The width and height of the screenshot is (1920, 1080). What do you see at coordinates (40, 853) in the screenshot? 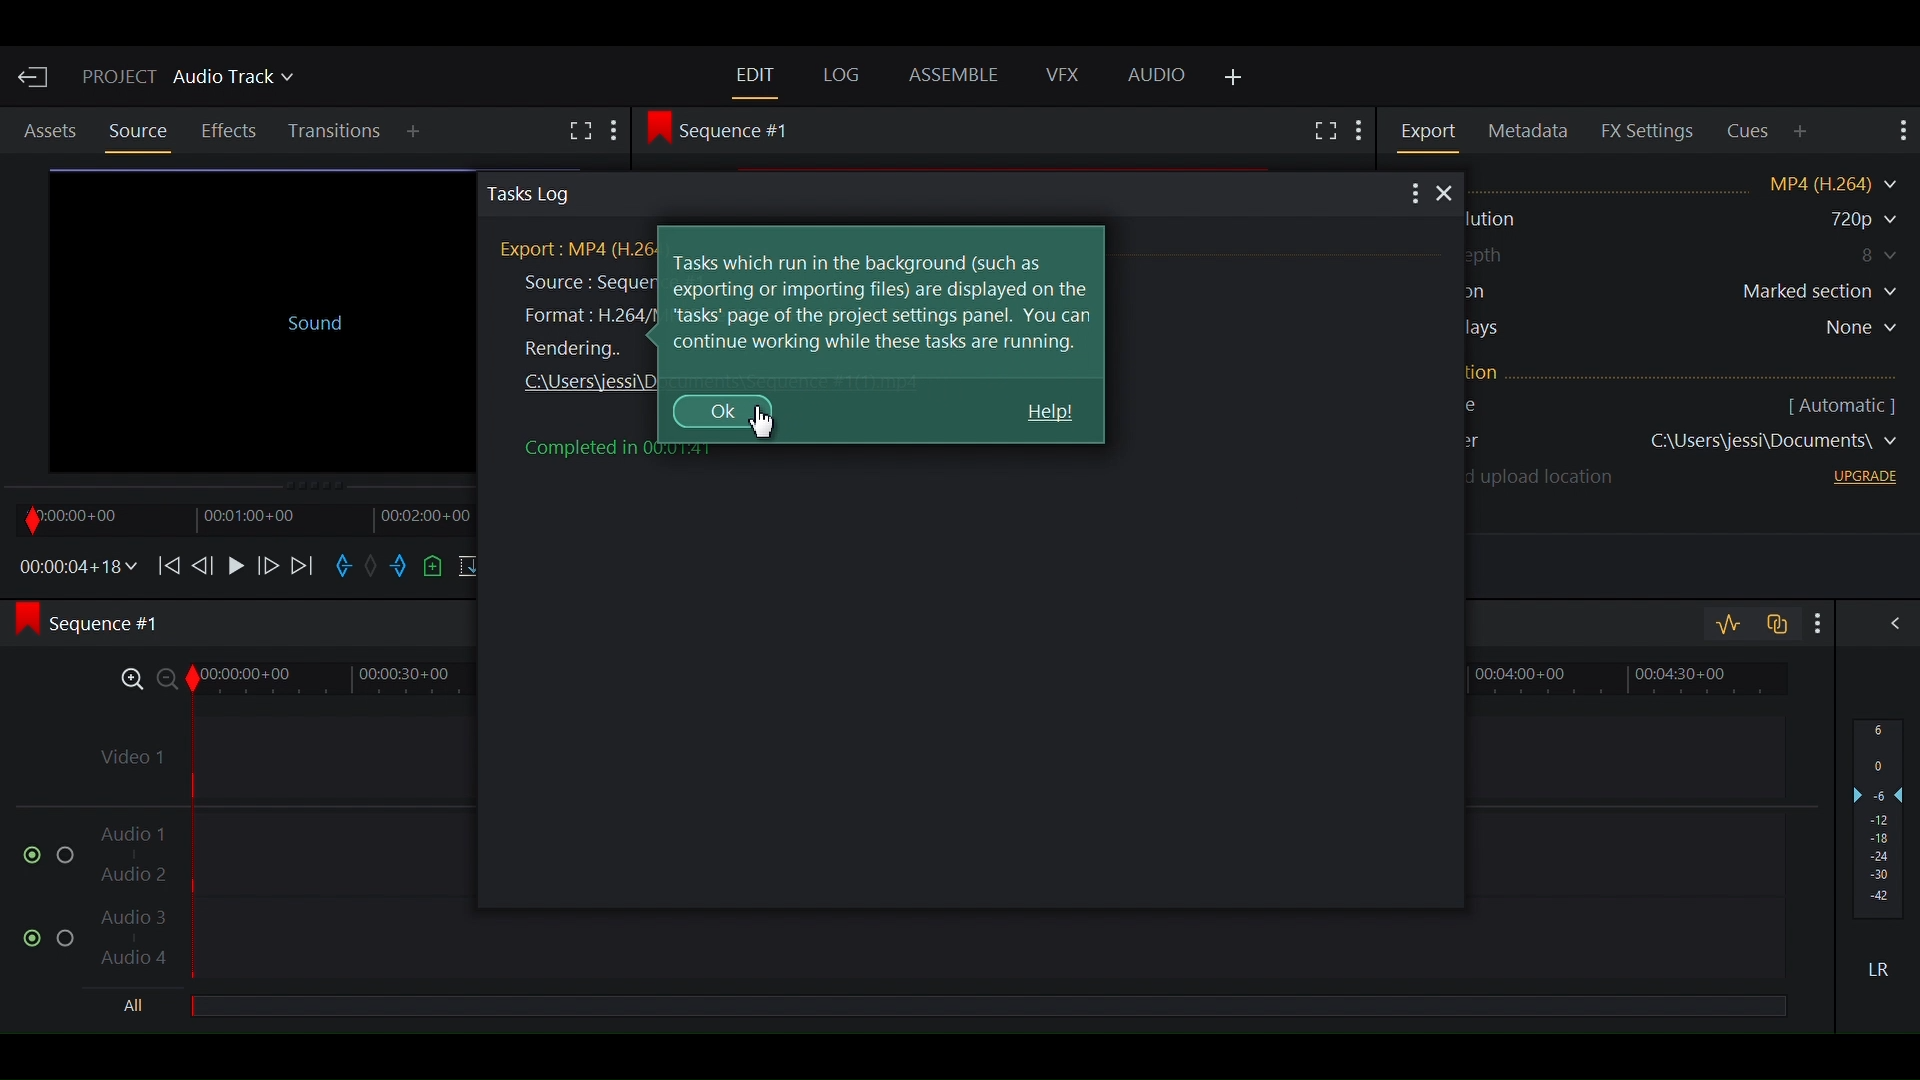
I see `Enable/Disable` at bounding box center [40, 853].